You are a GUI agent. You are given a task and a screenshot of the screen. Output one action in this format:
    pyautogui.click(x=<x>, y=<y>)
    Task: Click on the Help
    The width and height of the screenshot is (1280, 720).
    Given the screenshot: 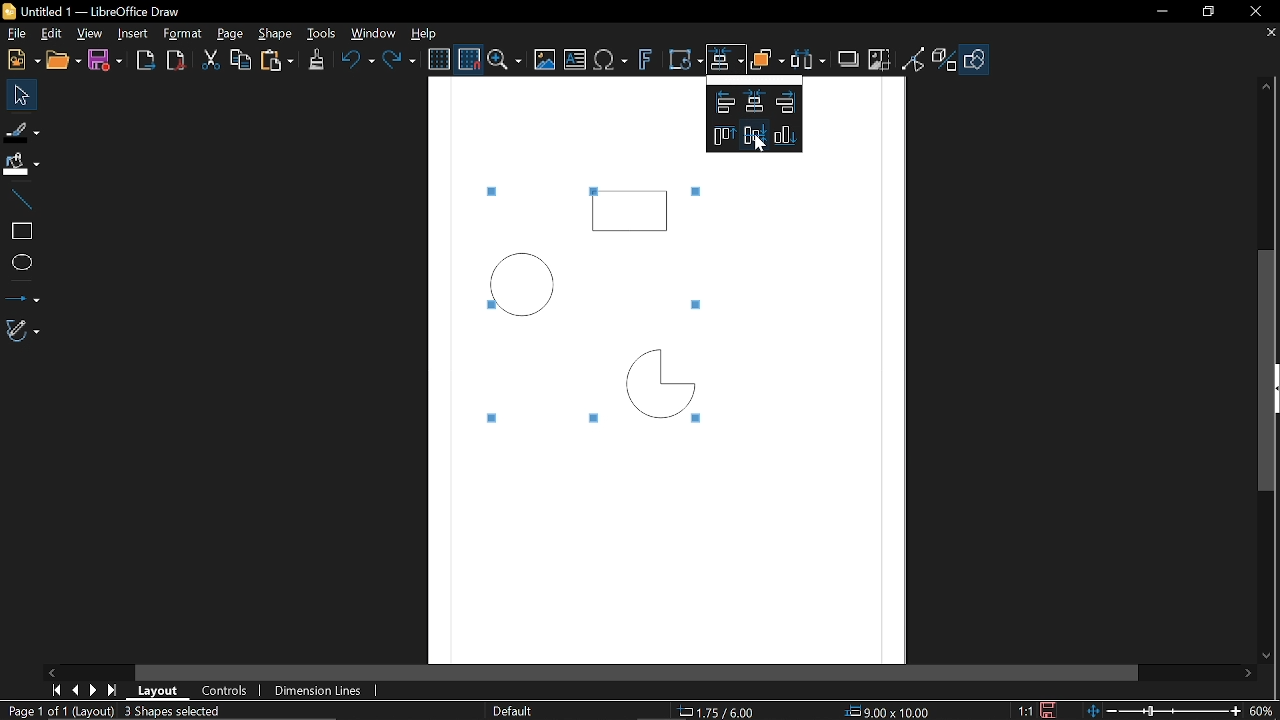 What is the action you would take?
    pyautogui.click(x=421, y=34)
    